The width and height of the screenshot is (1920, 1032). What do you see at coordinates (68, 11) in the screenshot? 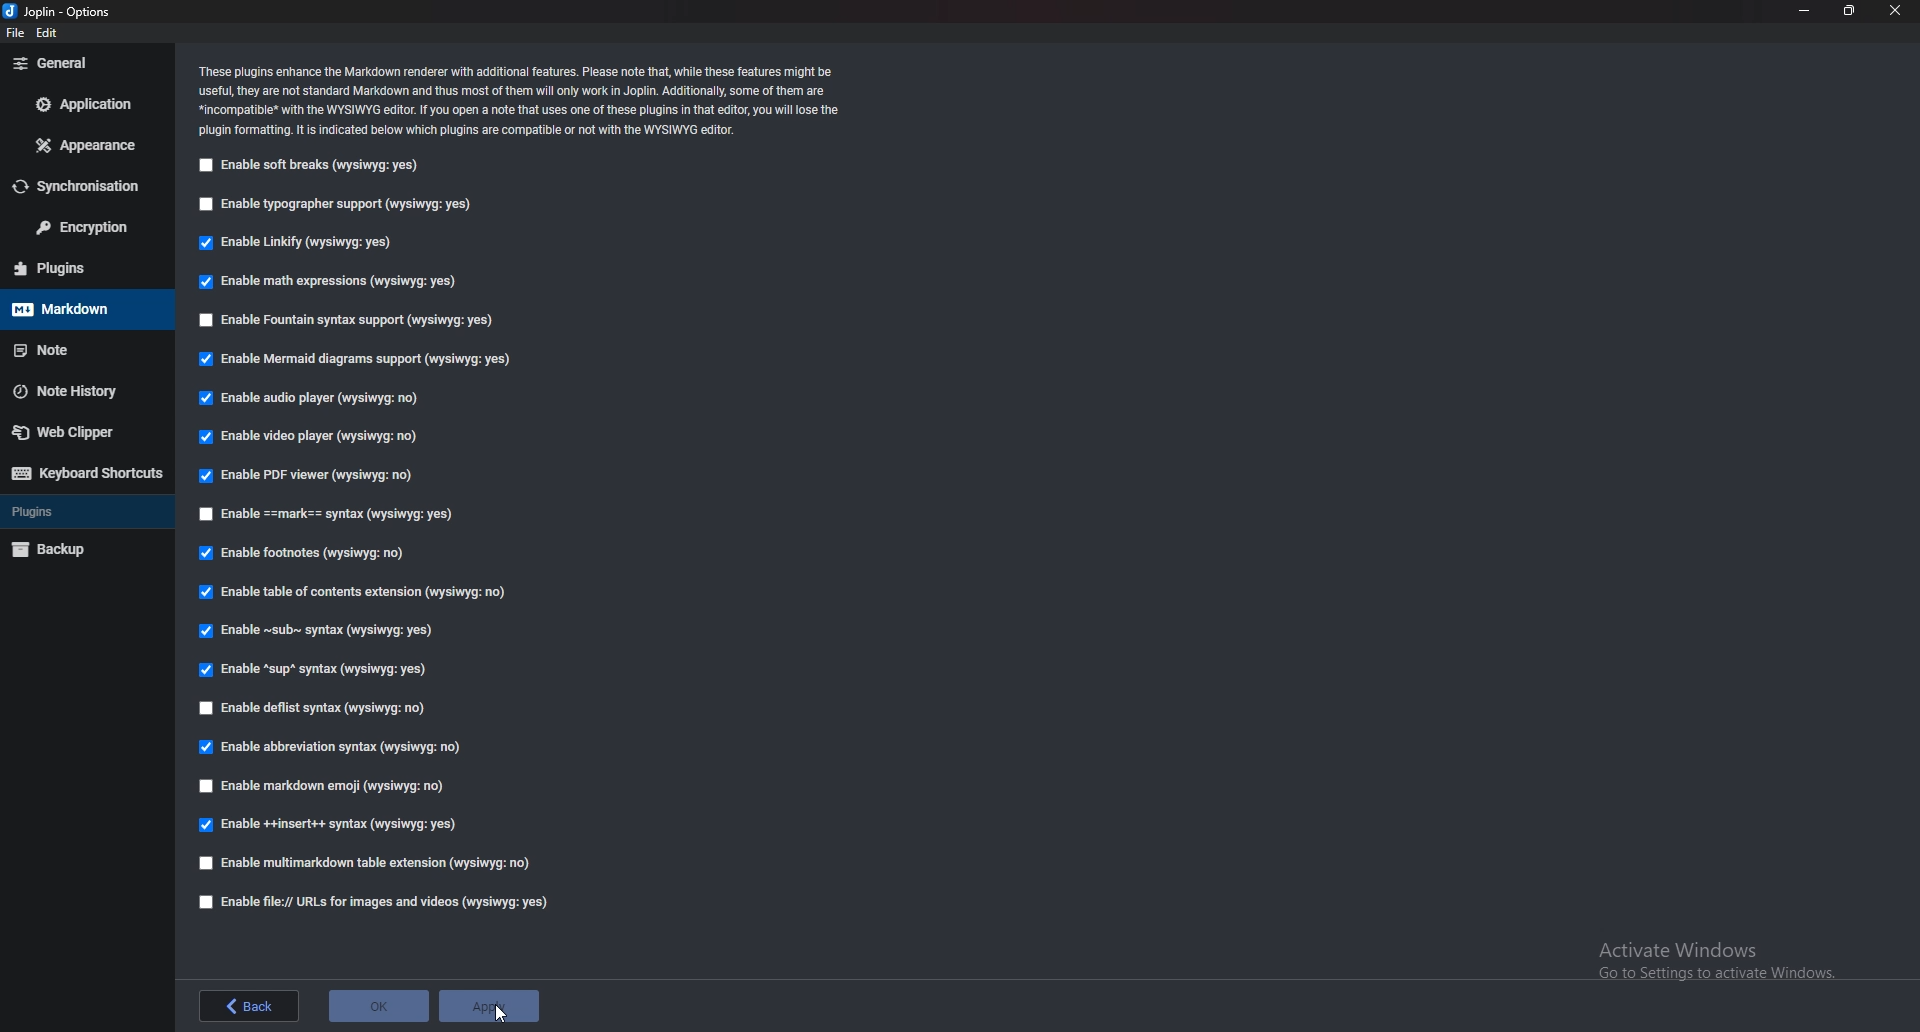
I see `Joblin - options` at bounding box center [68, 11].